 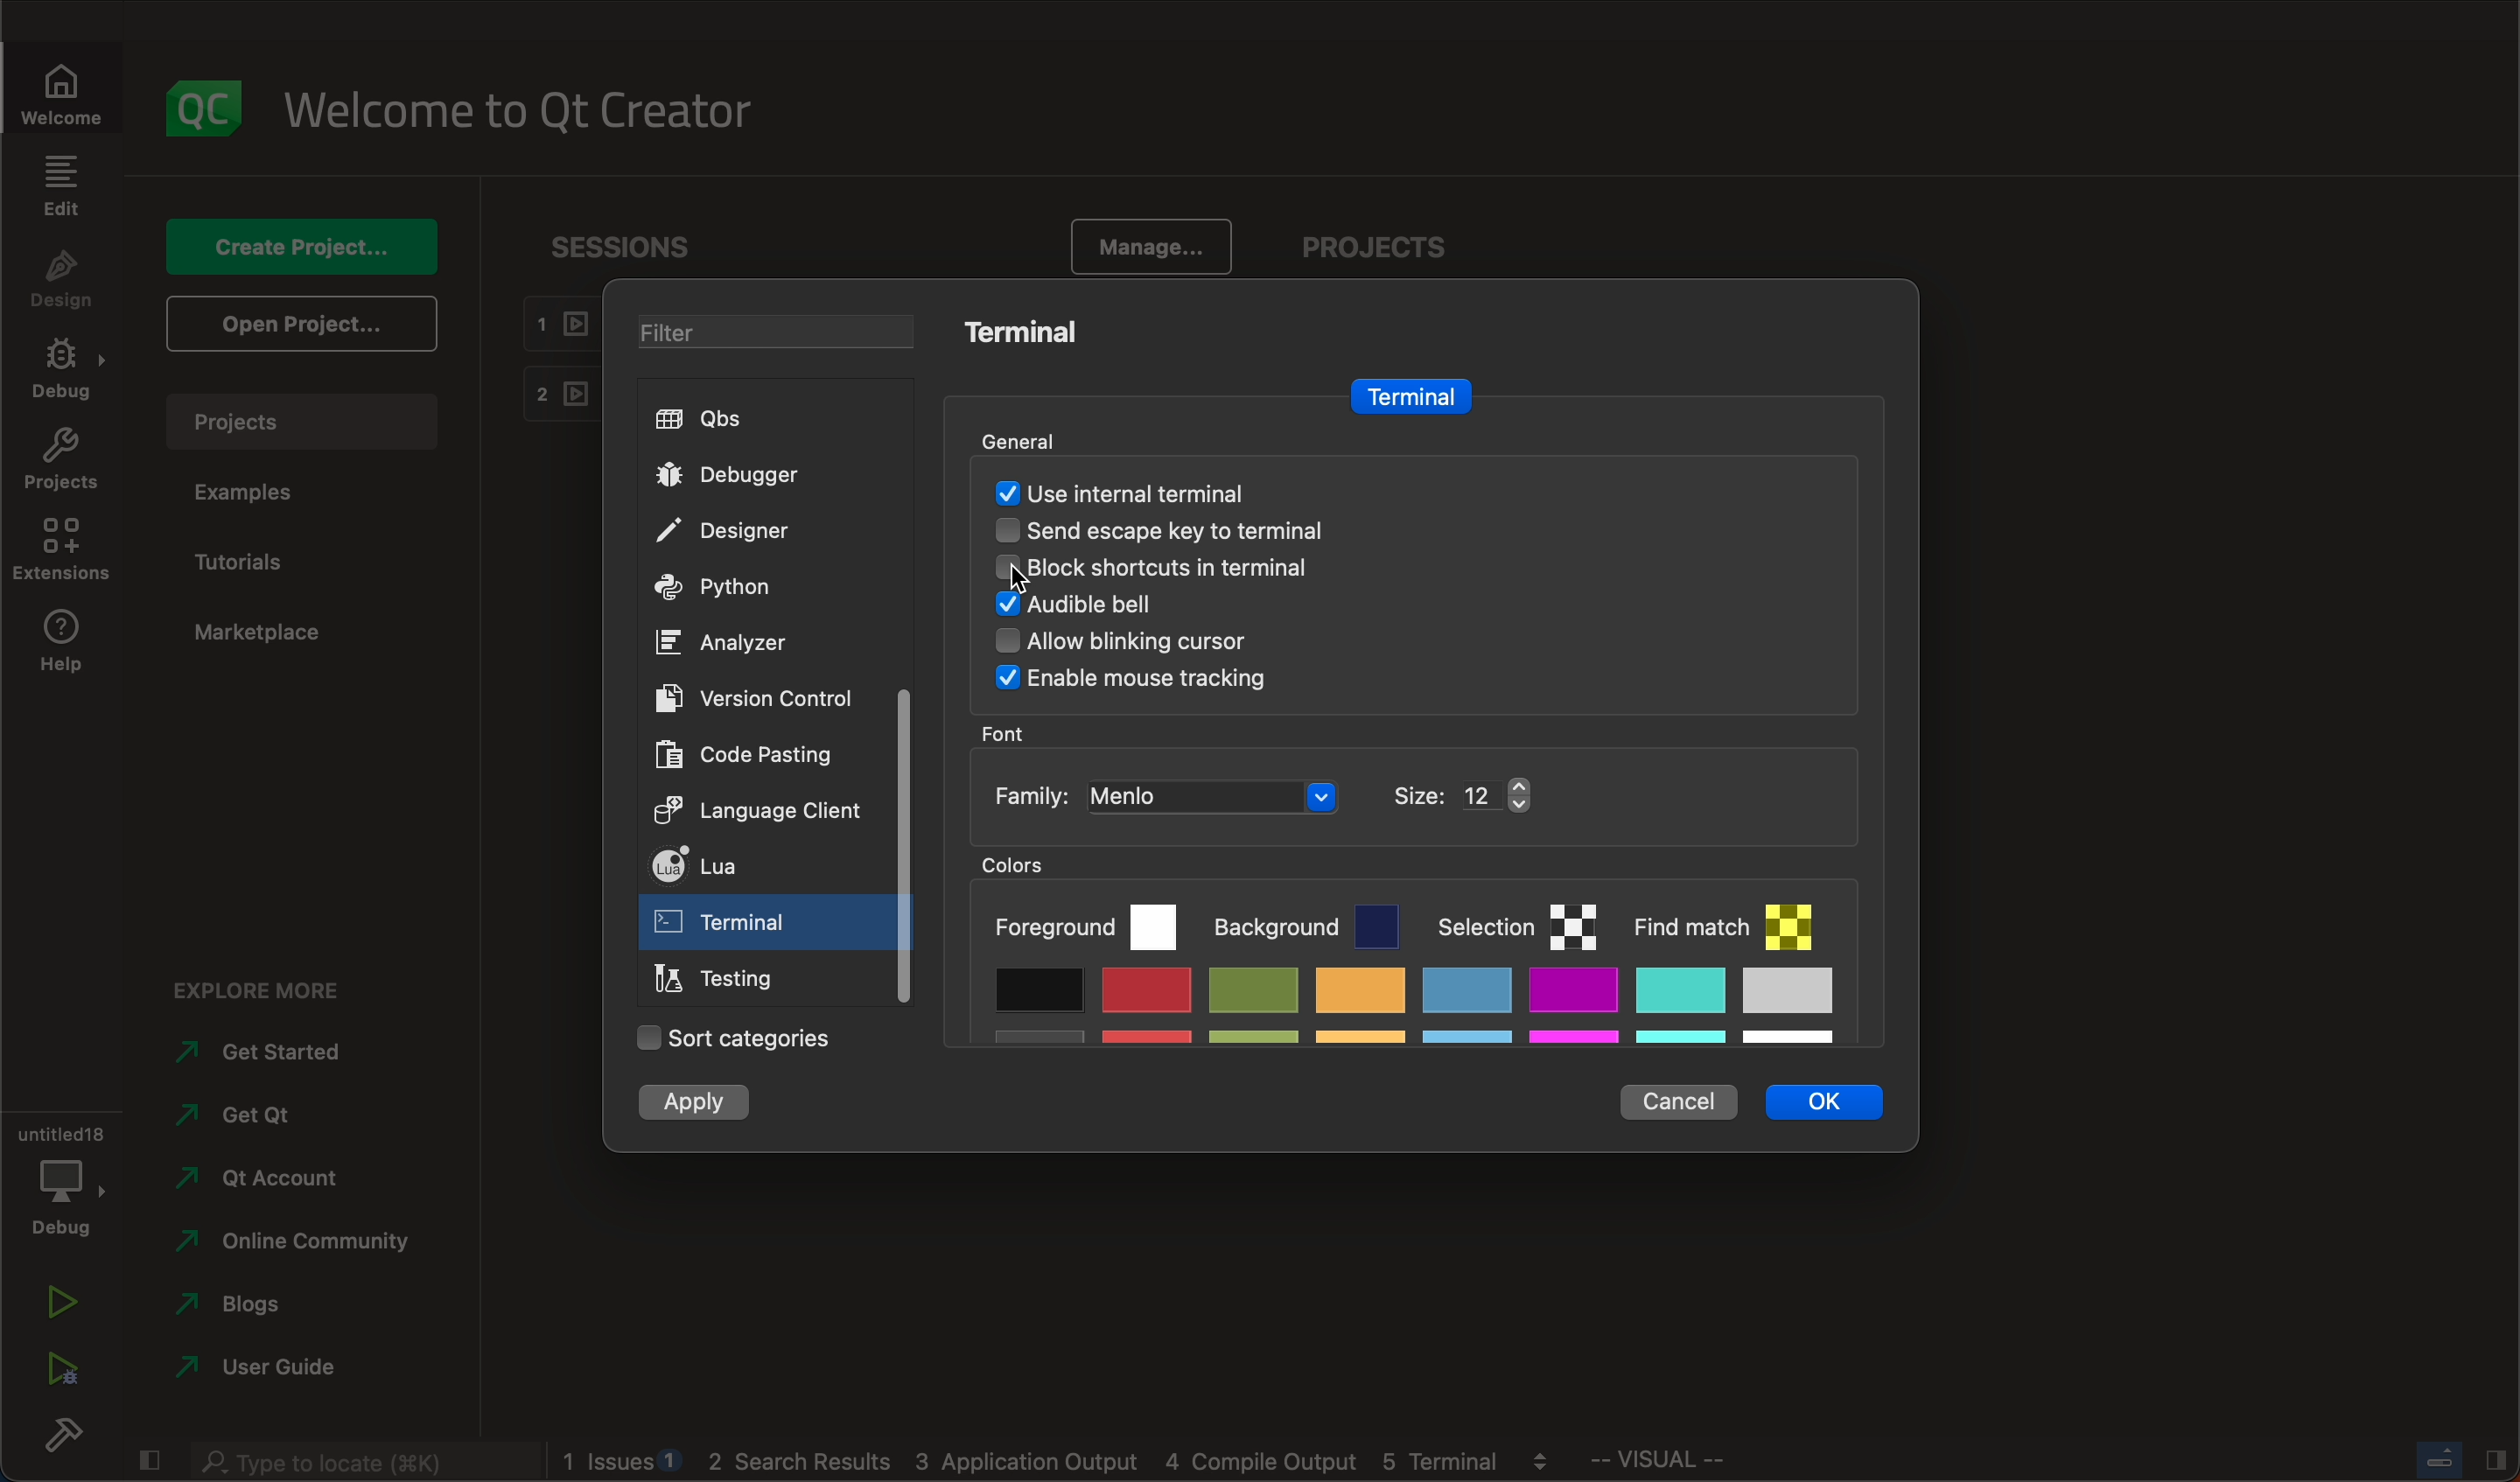 What do you see at coordinates (1012, 732) in the screenshot?
I see `font` at bounding box center [1012, 732].